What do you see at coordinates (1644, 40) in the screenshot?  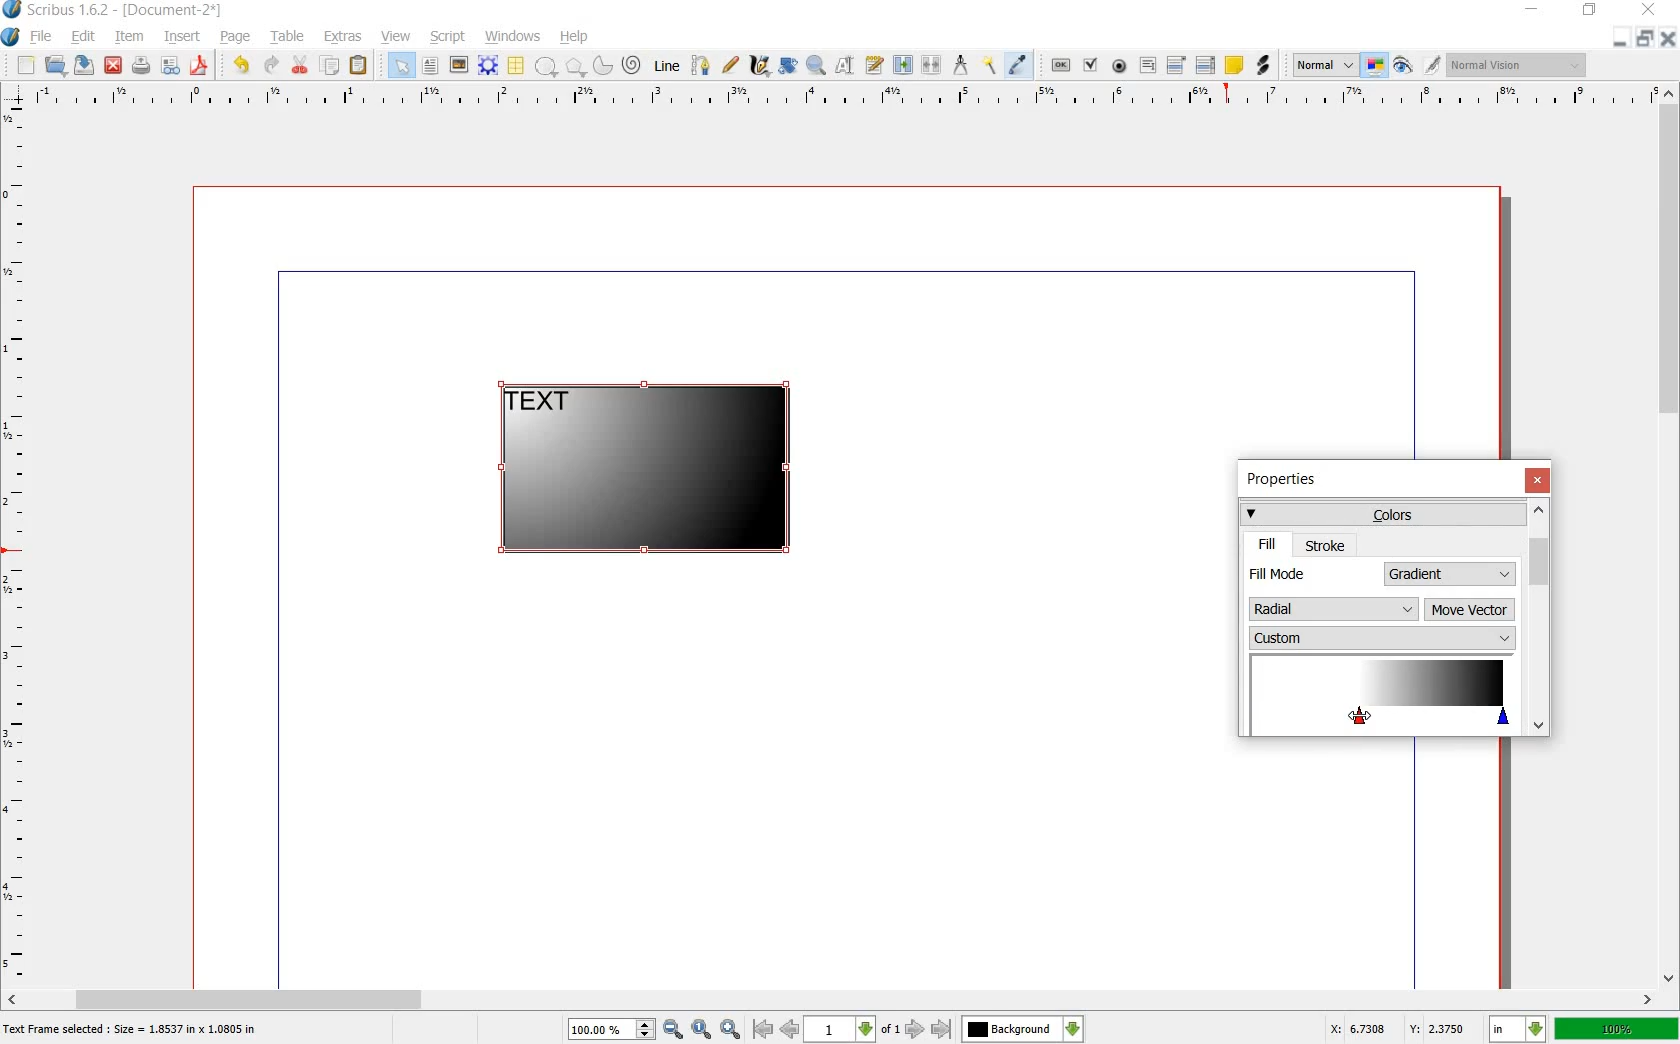 I see `restore` at bounding box center [1644, 40].